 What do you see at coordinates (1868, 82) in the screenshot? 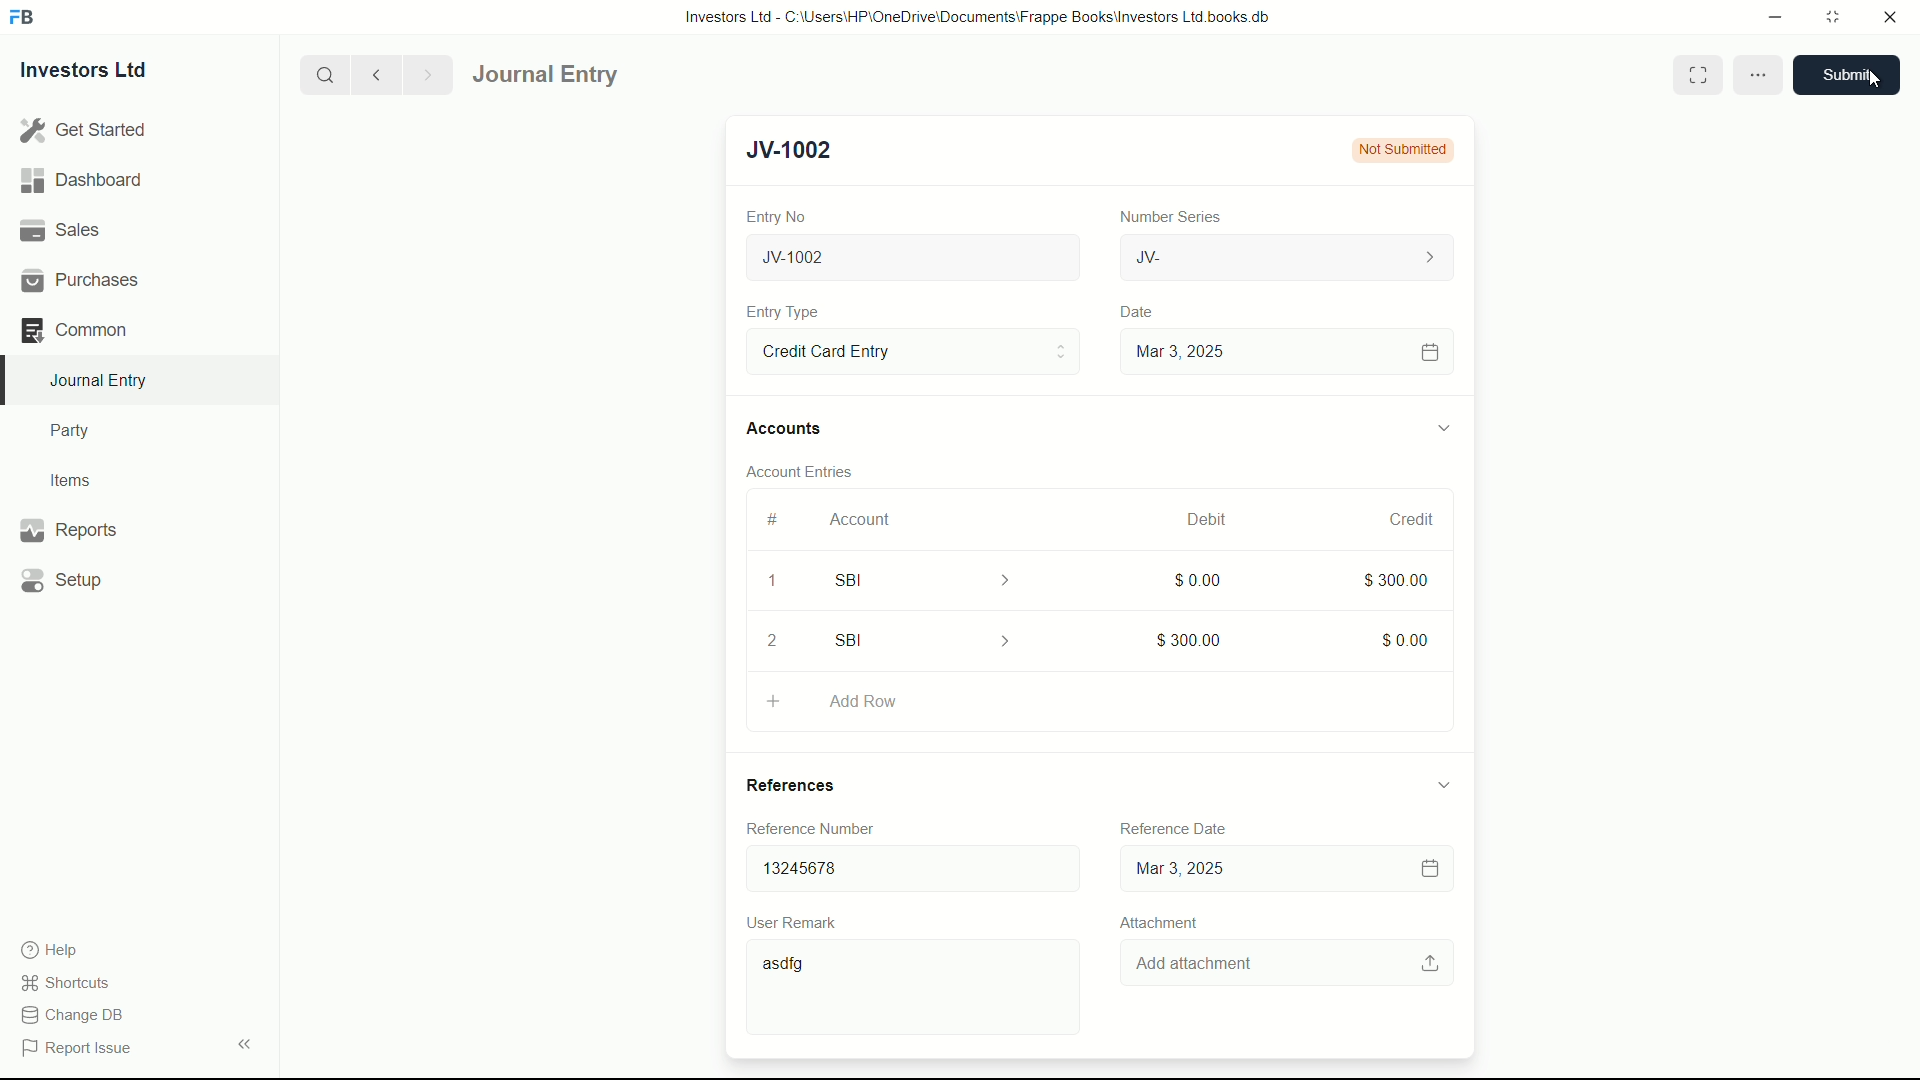
I see `cursor` at bounding box center [1868, 82].